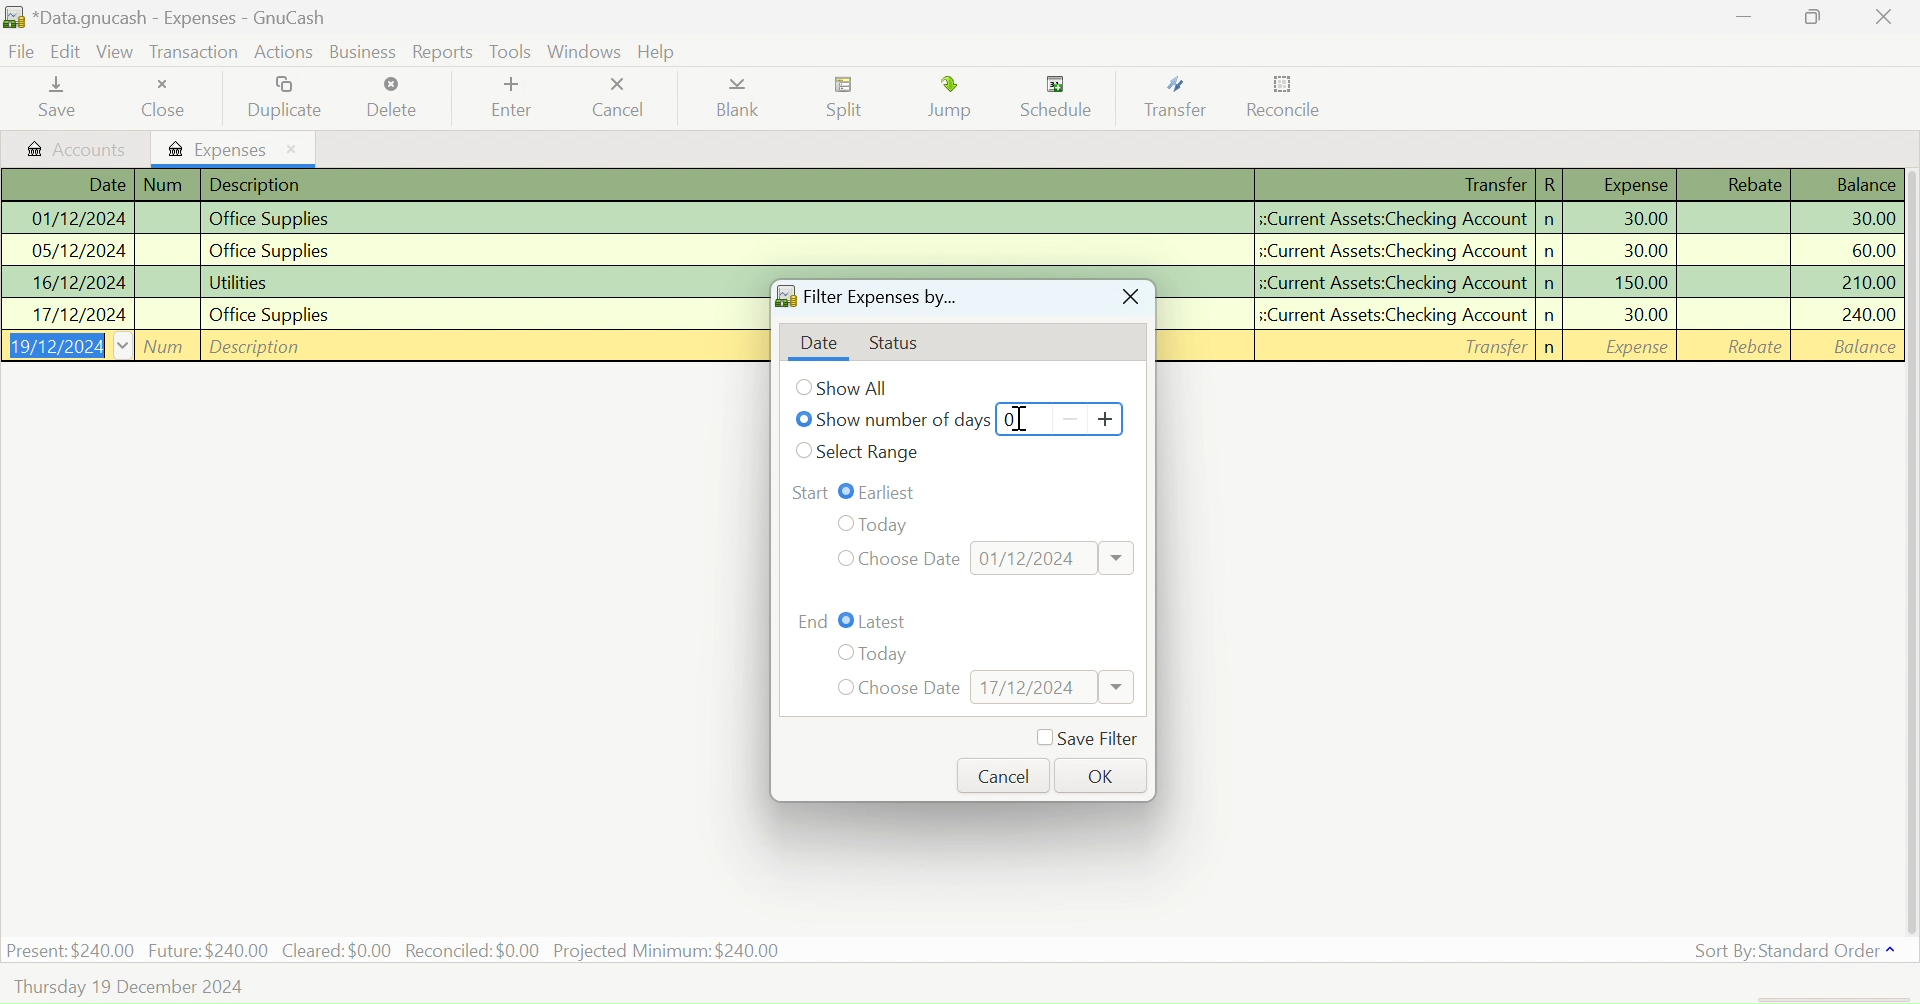 The width and height of the screenshot is (1920, 1004). What do you see at coordinates (954, 186) in the screenshot?
I see `Transactions Column Headings` at bounding box center [954, 186].